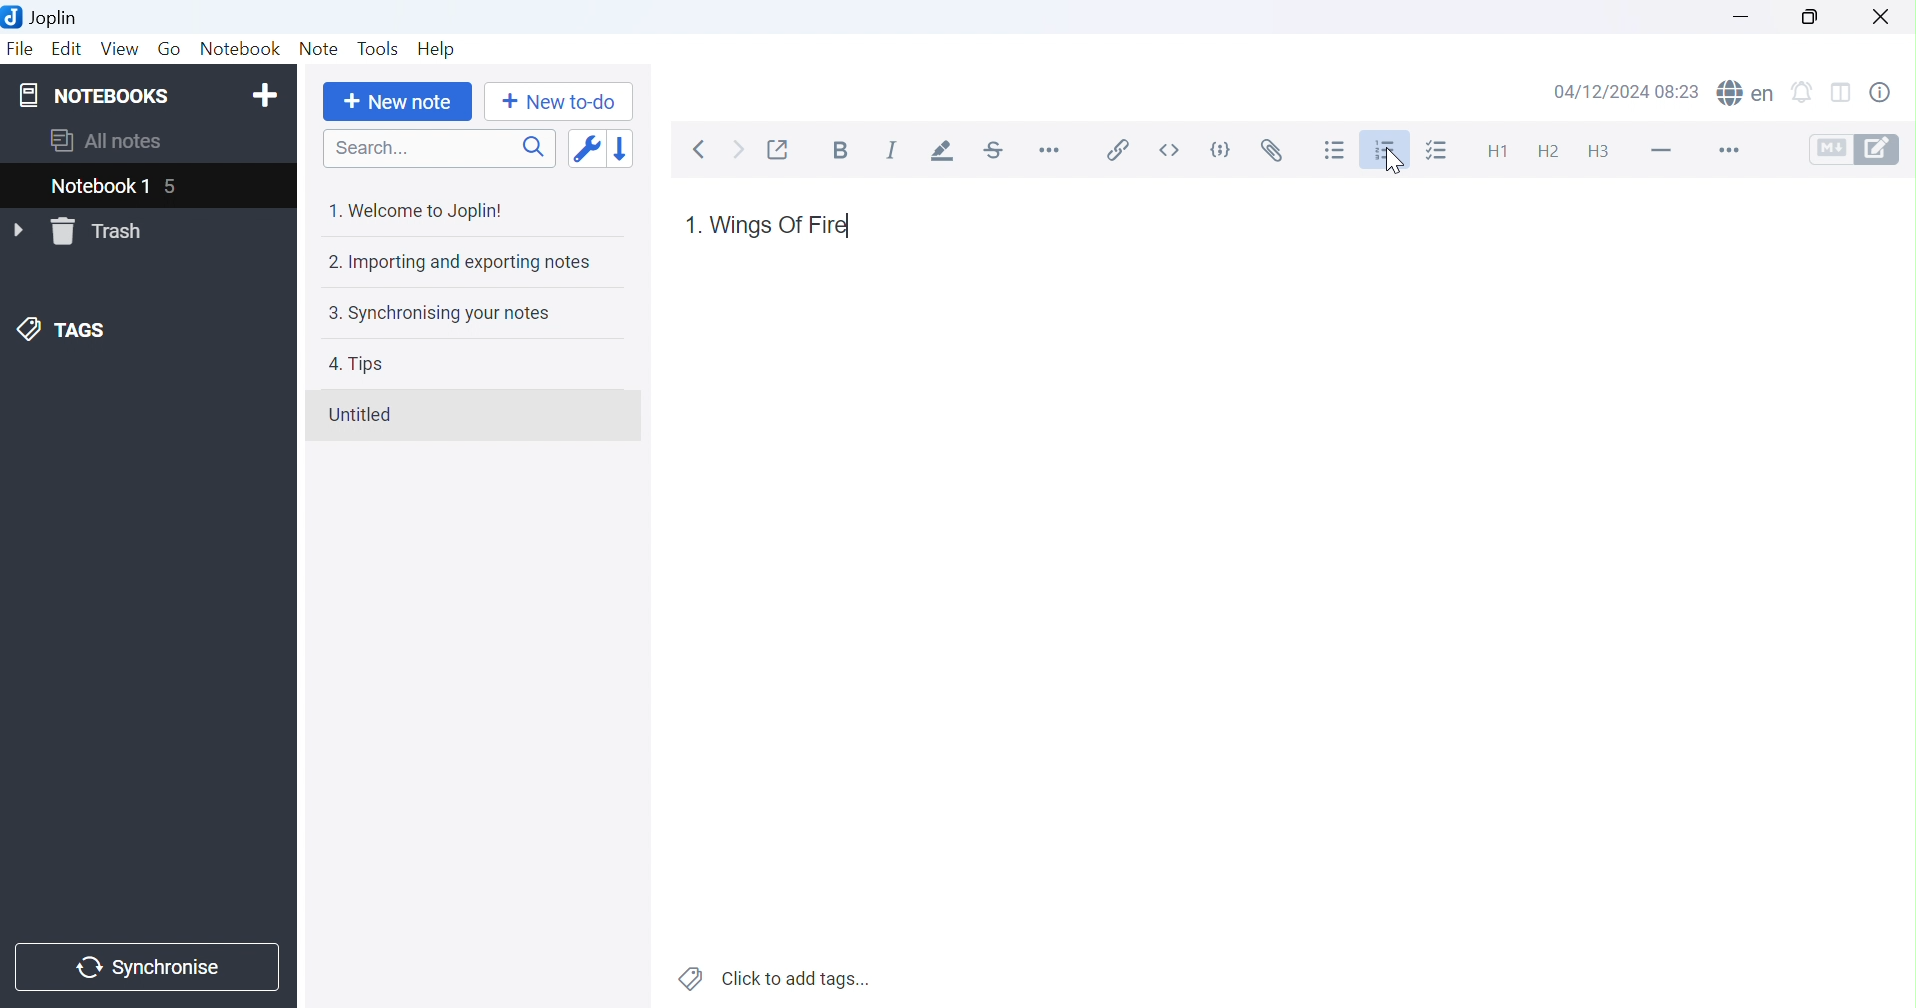  What do you see at coordinates (1051, 153) in the screenshot?
I see `Horizontal` at bounding box center [1051, 153].